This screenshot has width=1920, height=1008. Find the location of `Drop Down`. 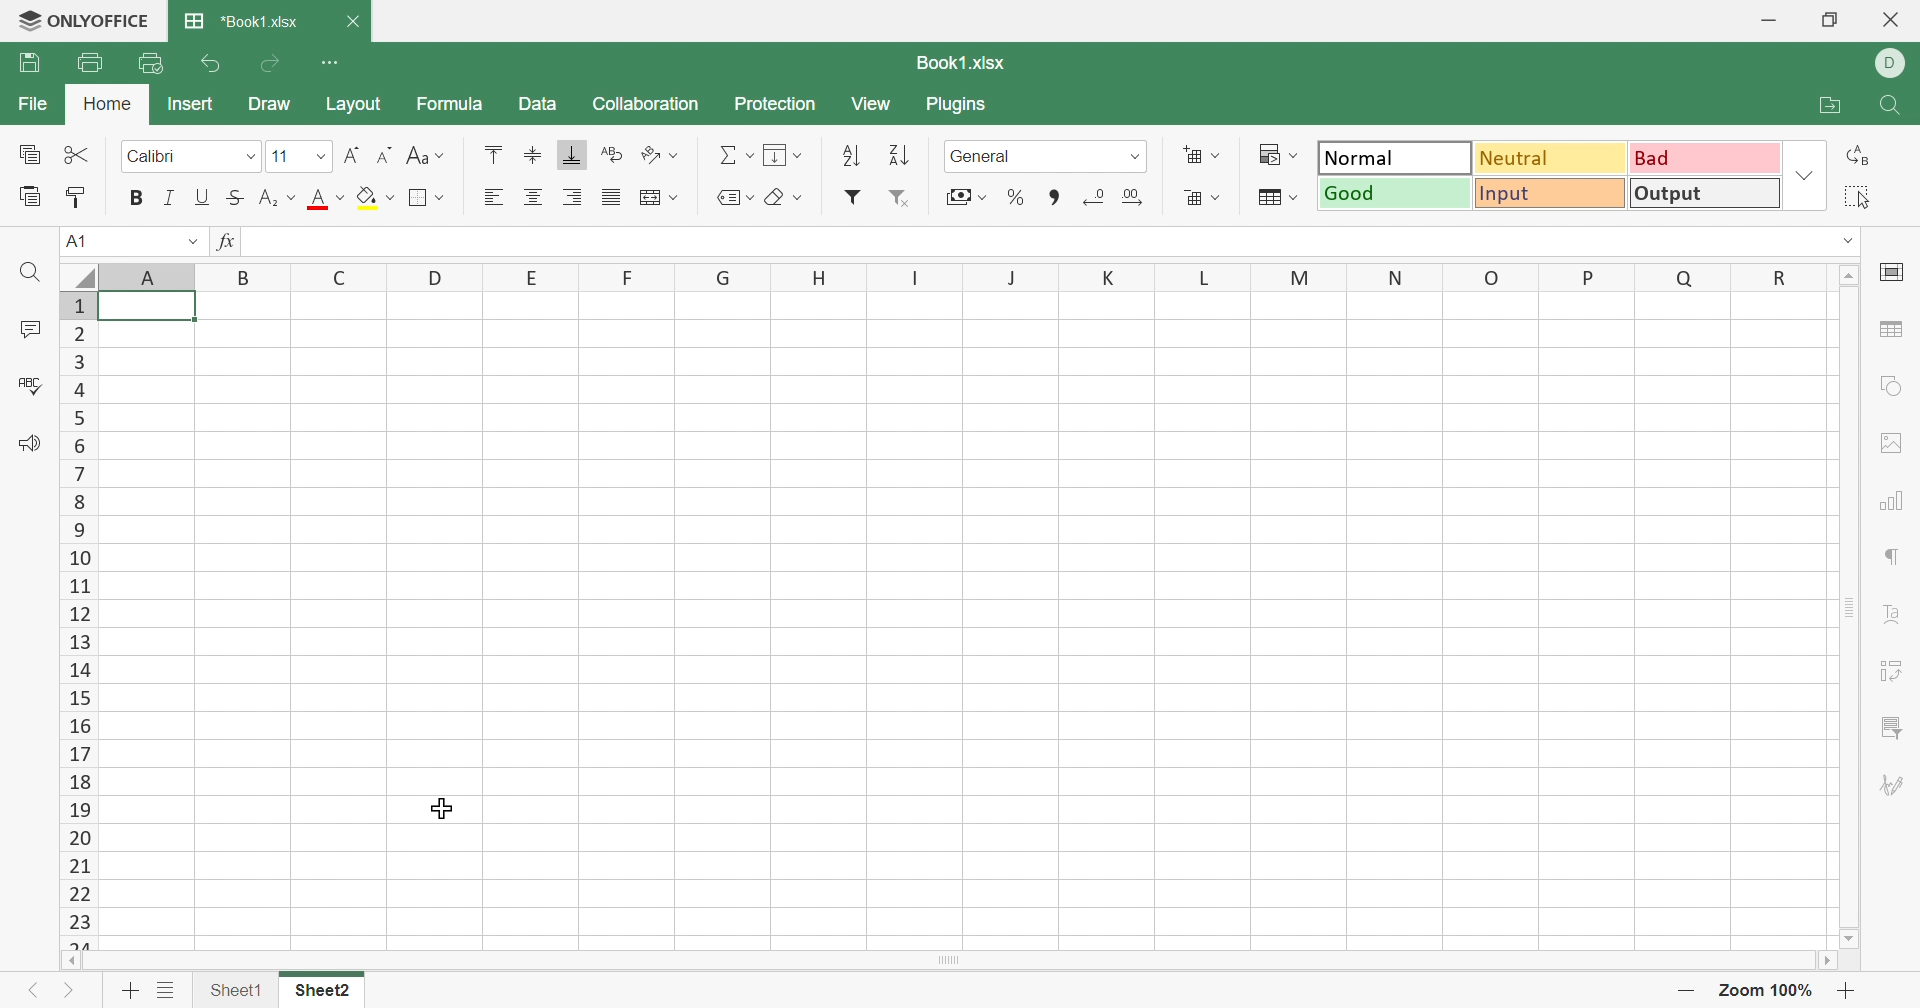

Drop Down is located at coordinates (191, 240).